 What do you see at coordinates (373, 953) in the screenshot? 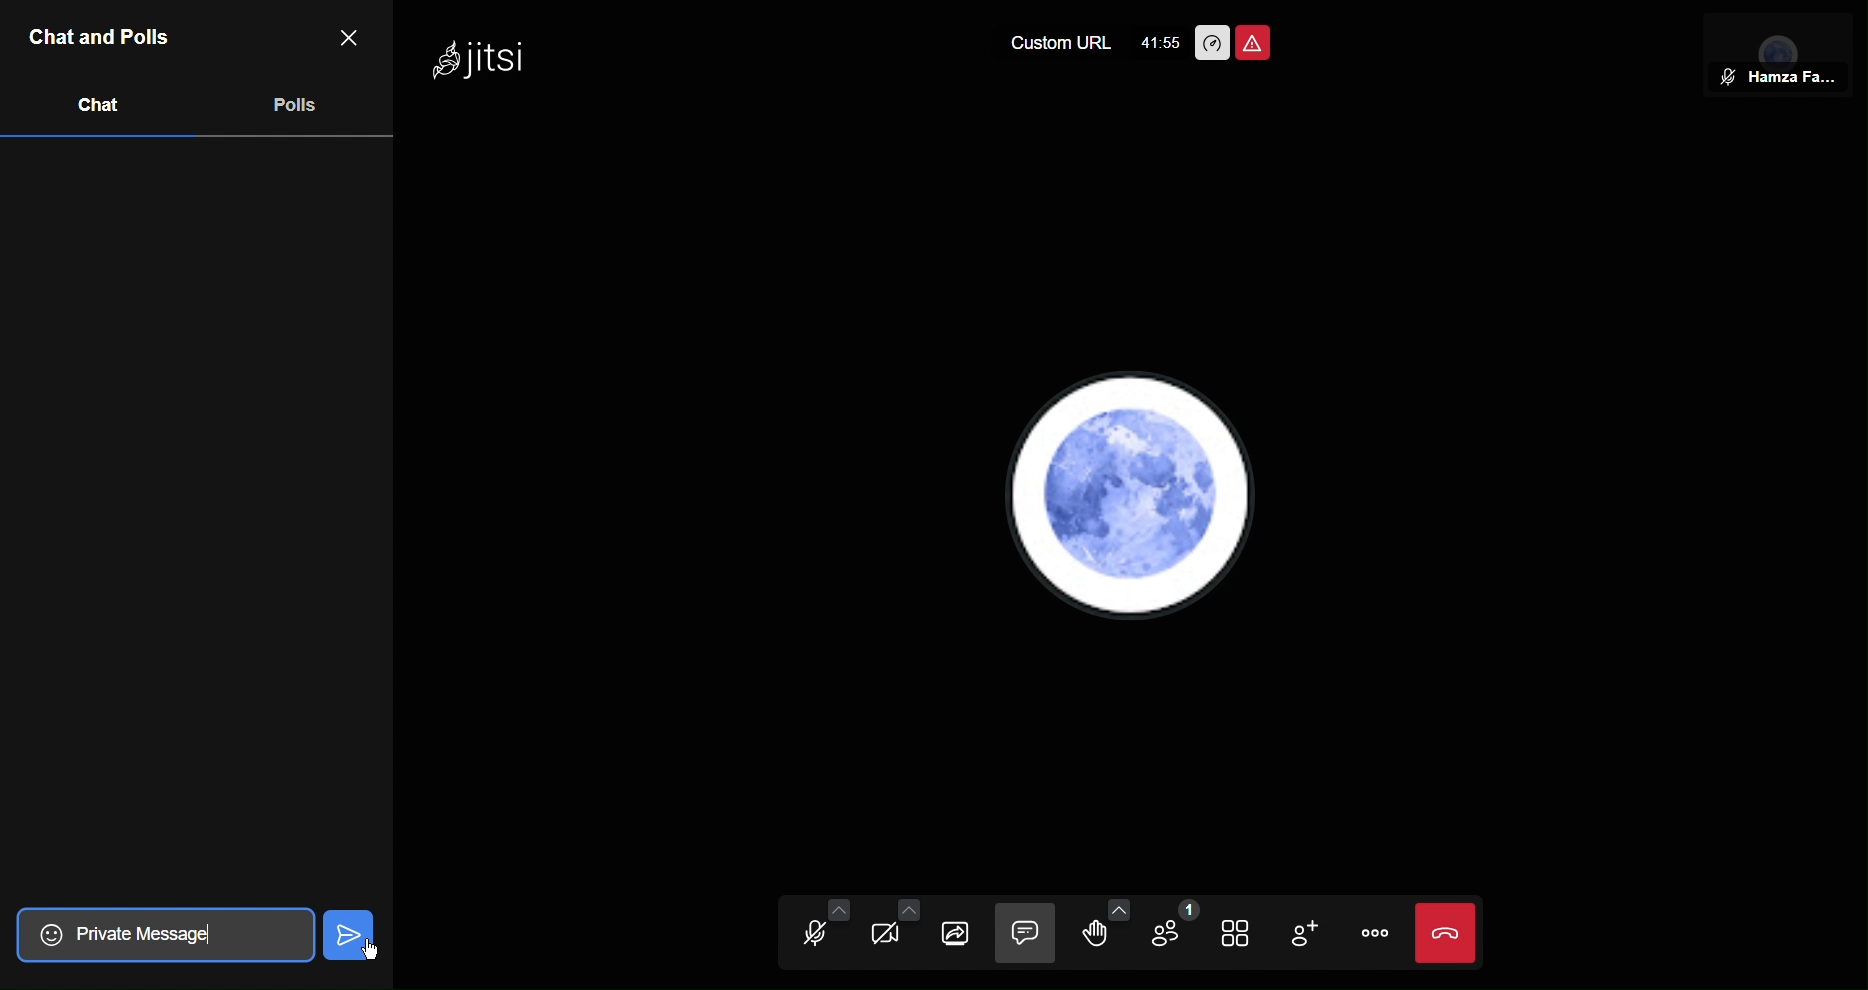
I see `Cursor` at bounding box center [373, 953].